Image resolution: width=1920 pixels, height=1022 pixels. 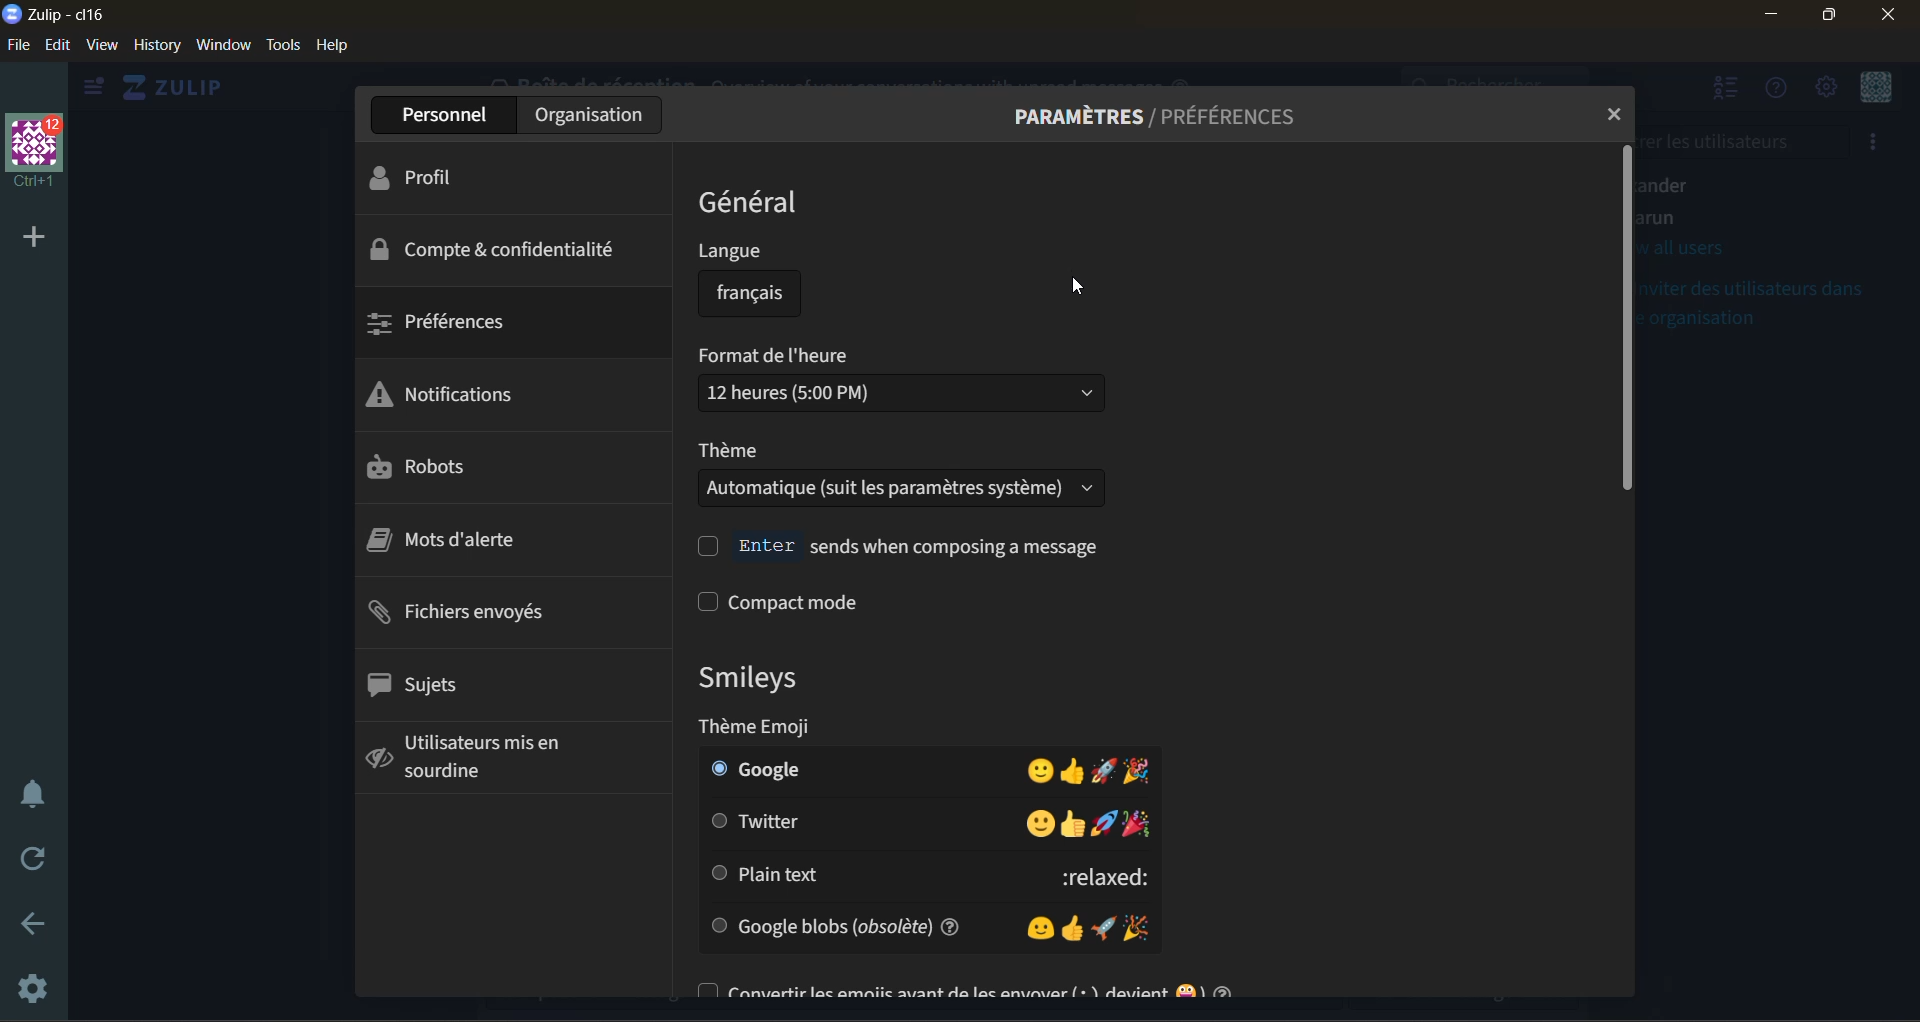 I want to click on view, so click(x=105, y=47).